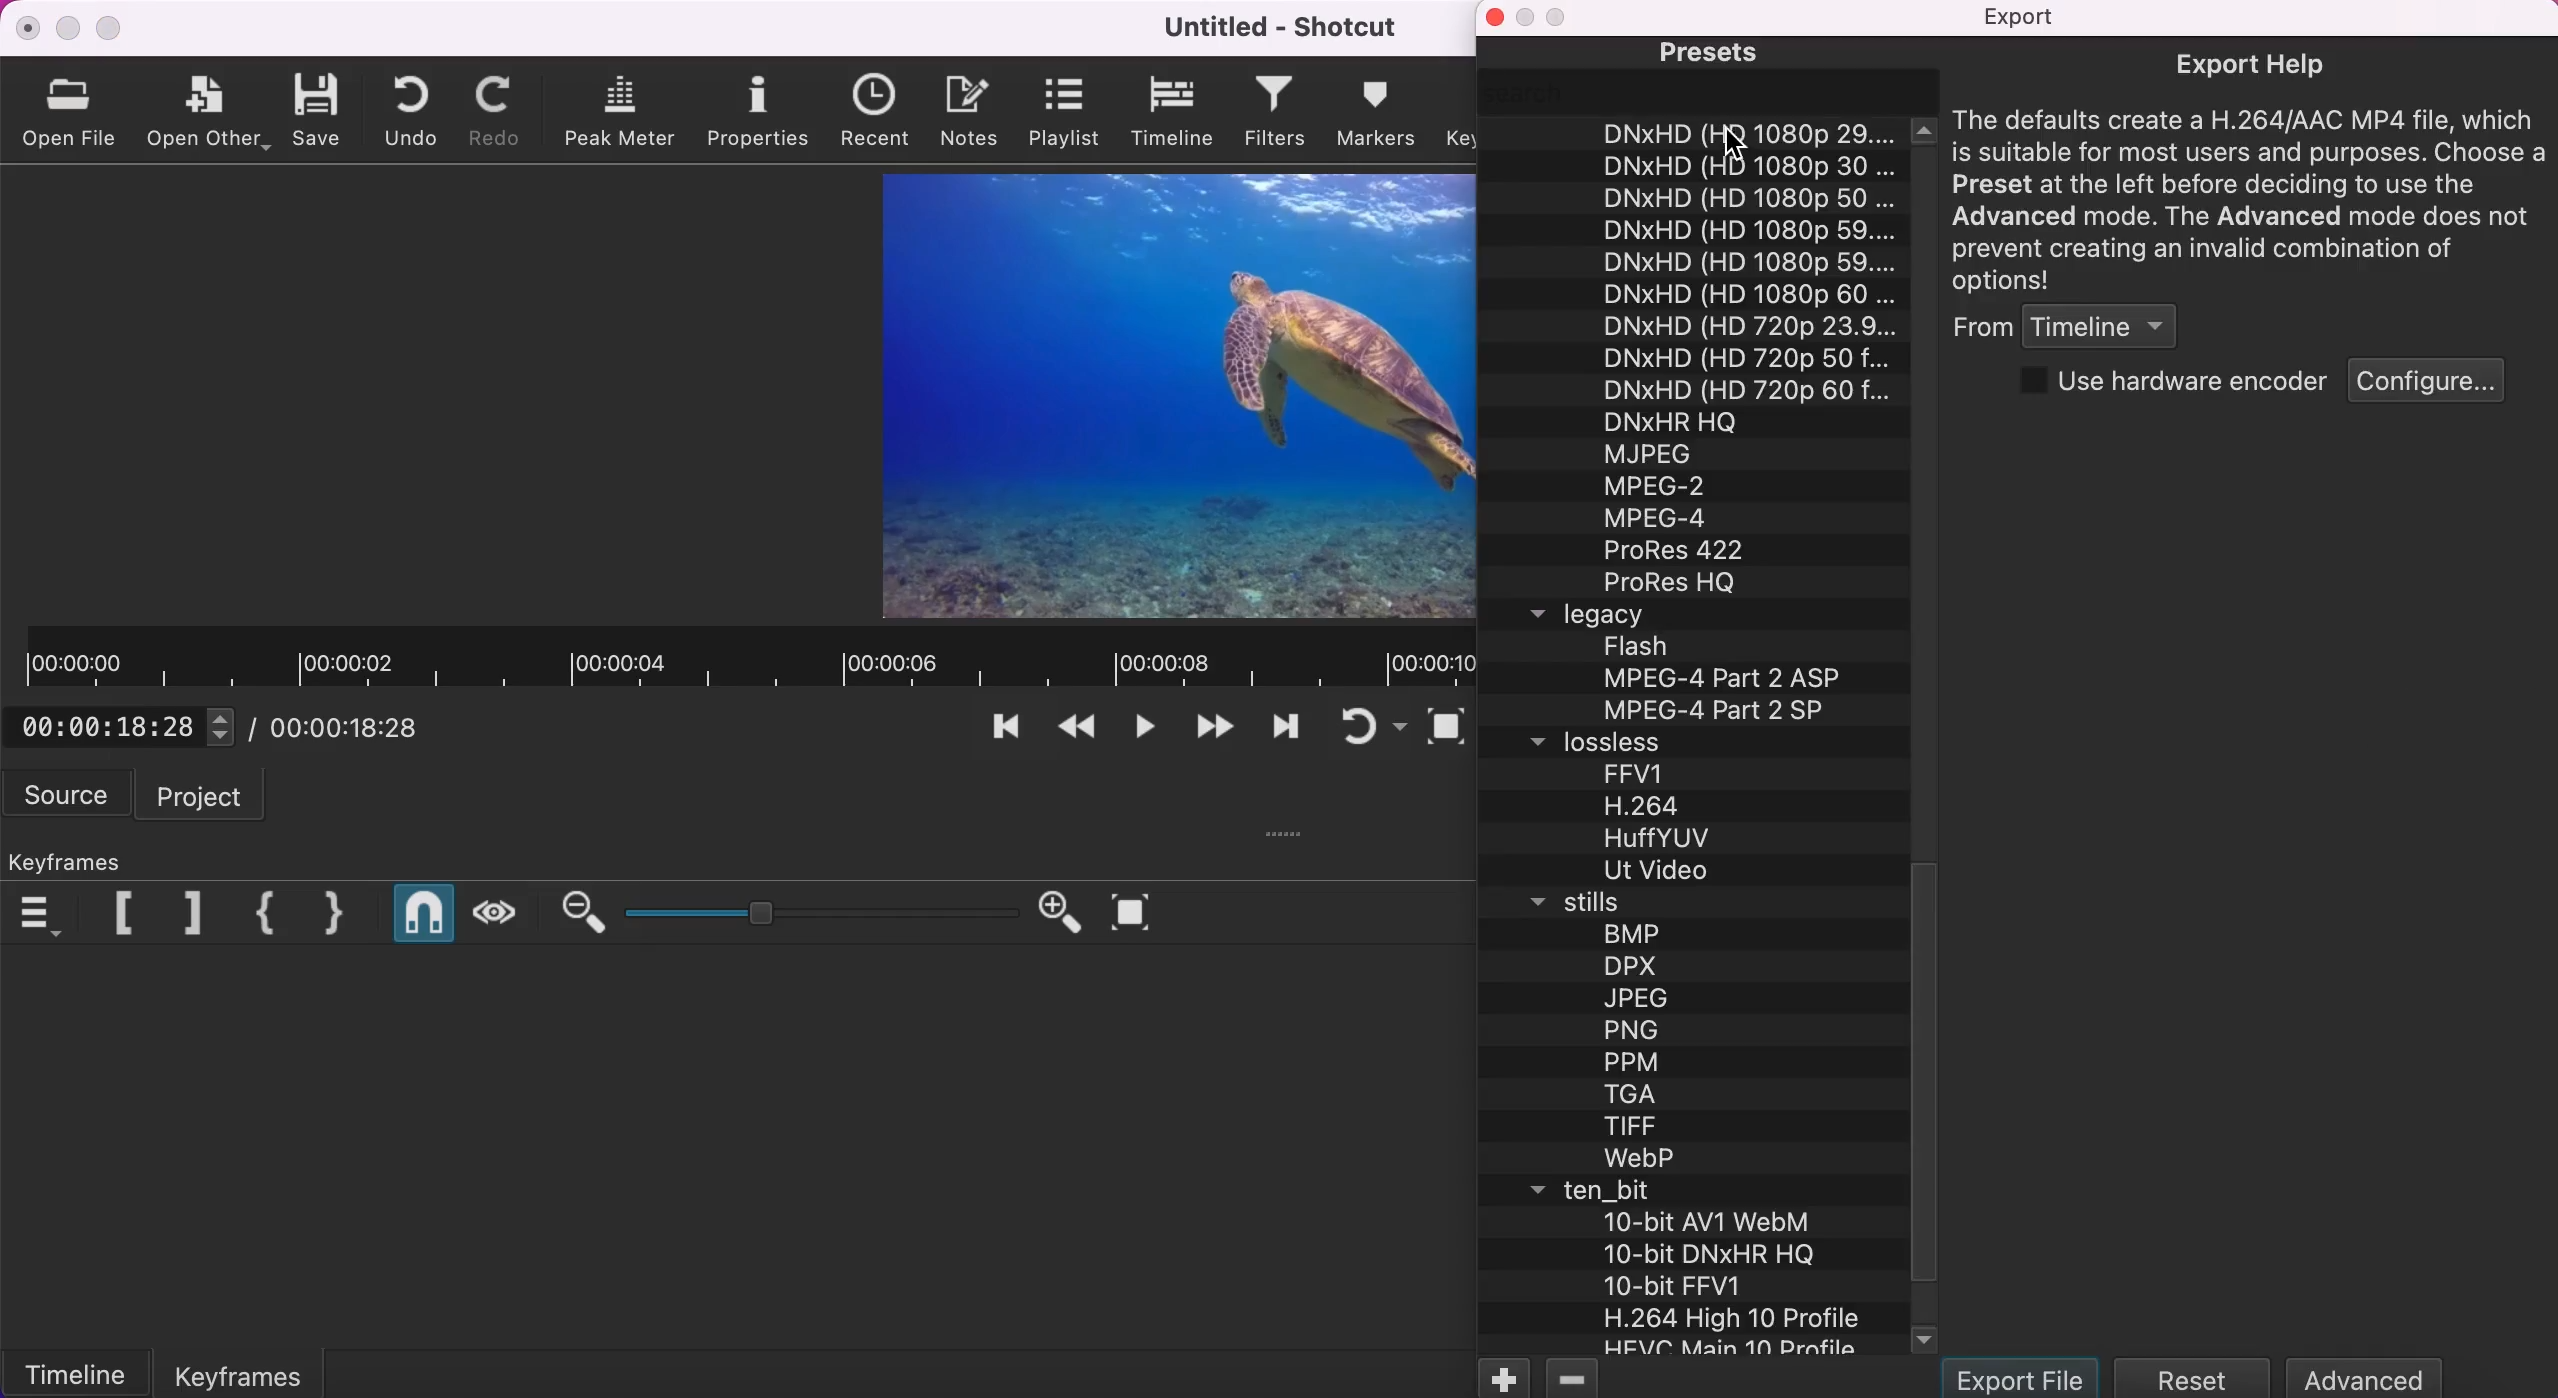 This screenshot has width=2558, height=1398. I want to click on close keyframe, so click(337, 914).